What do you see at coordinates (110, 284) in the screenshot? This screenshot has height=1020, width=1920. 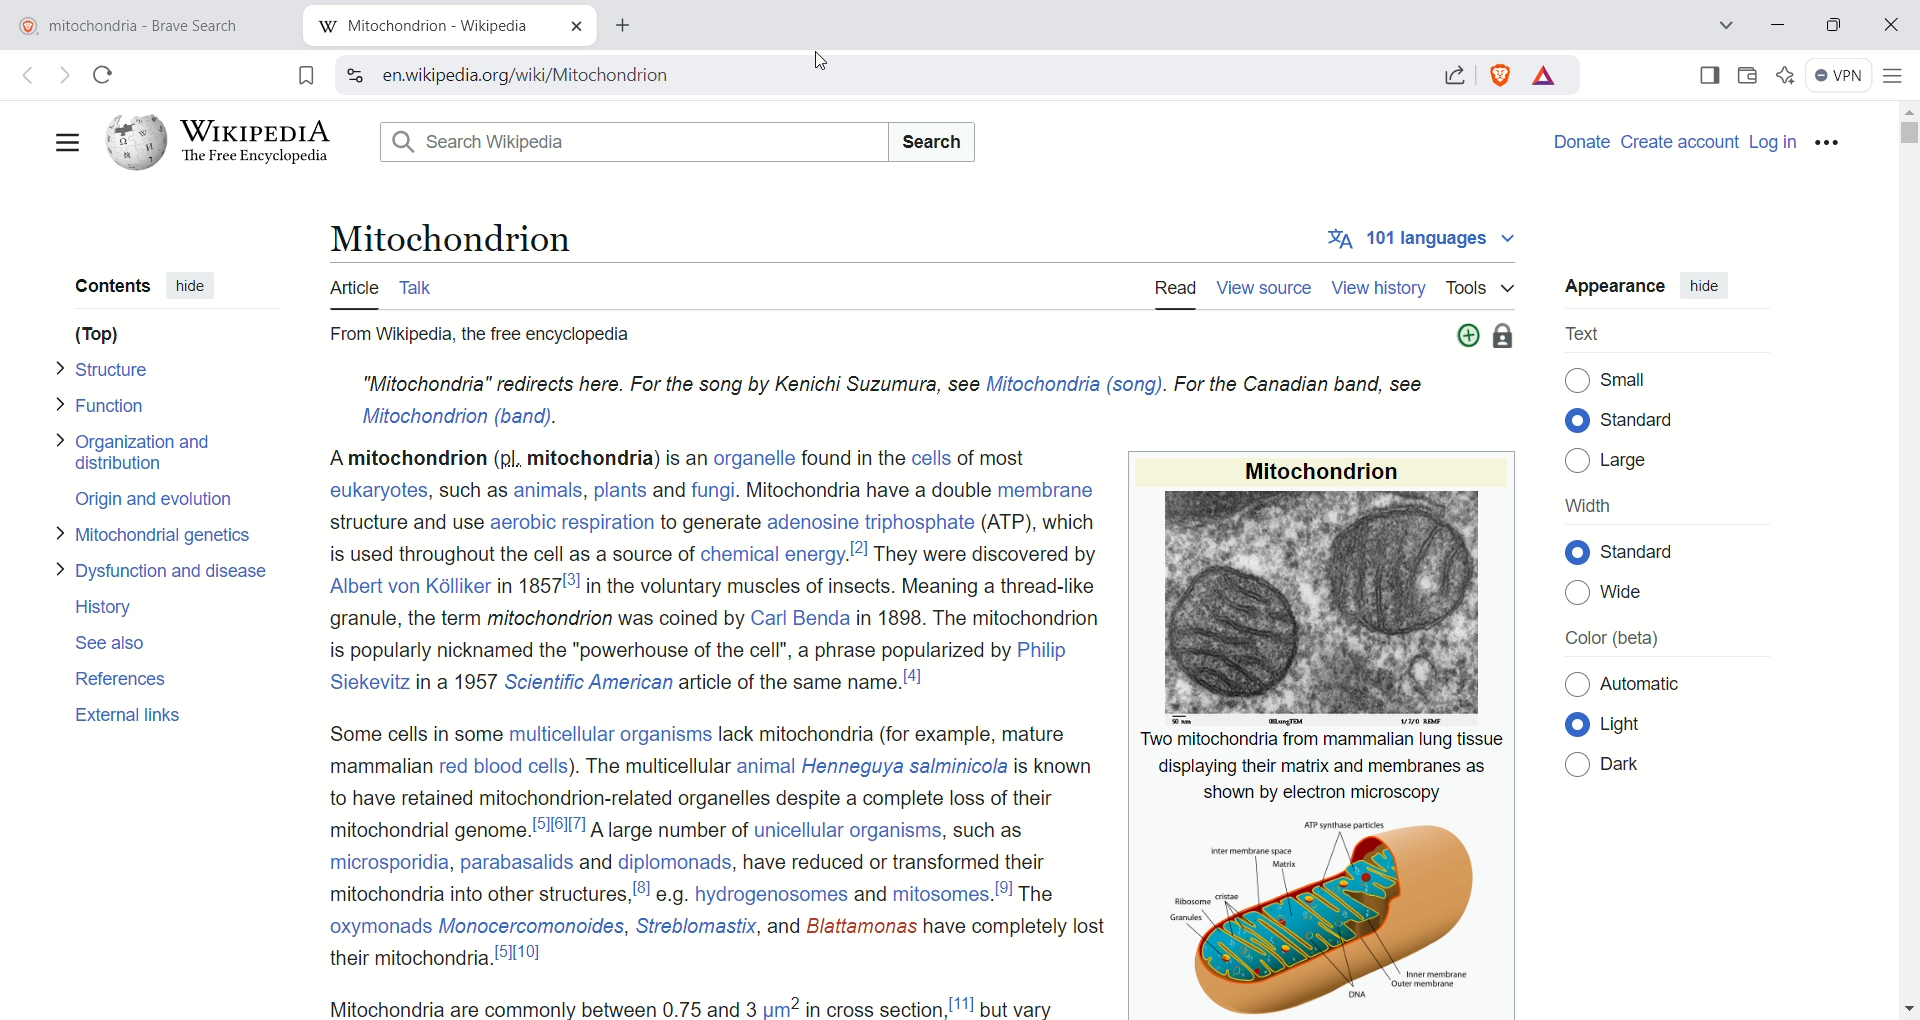 I see `Contents` at bounding box center [110, 284].